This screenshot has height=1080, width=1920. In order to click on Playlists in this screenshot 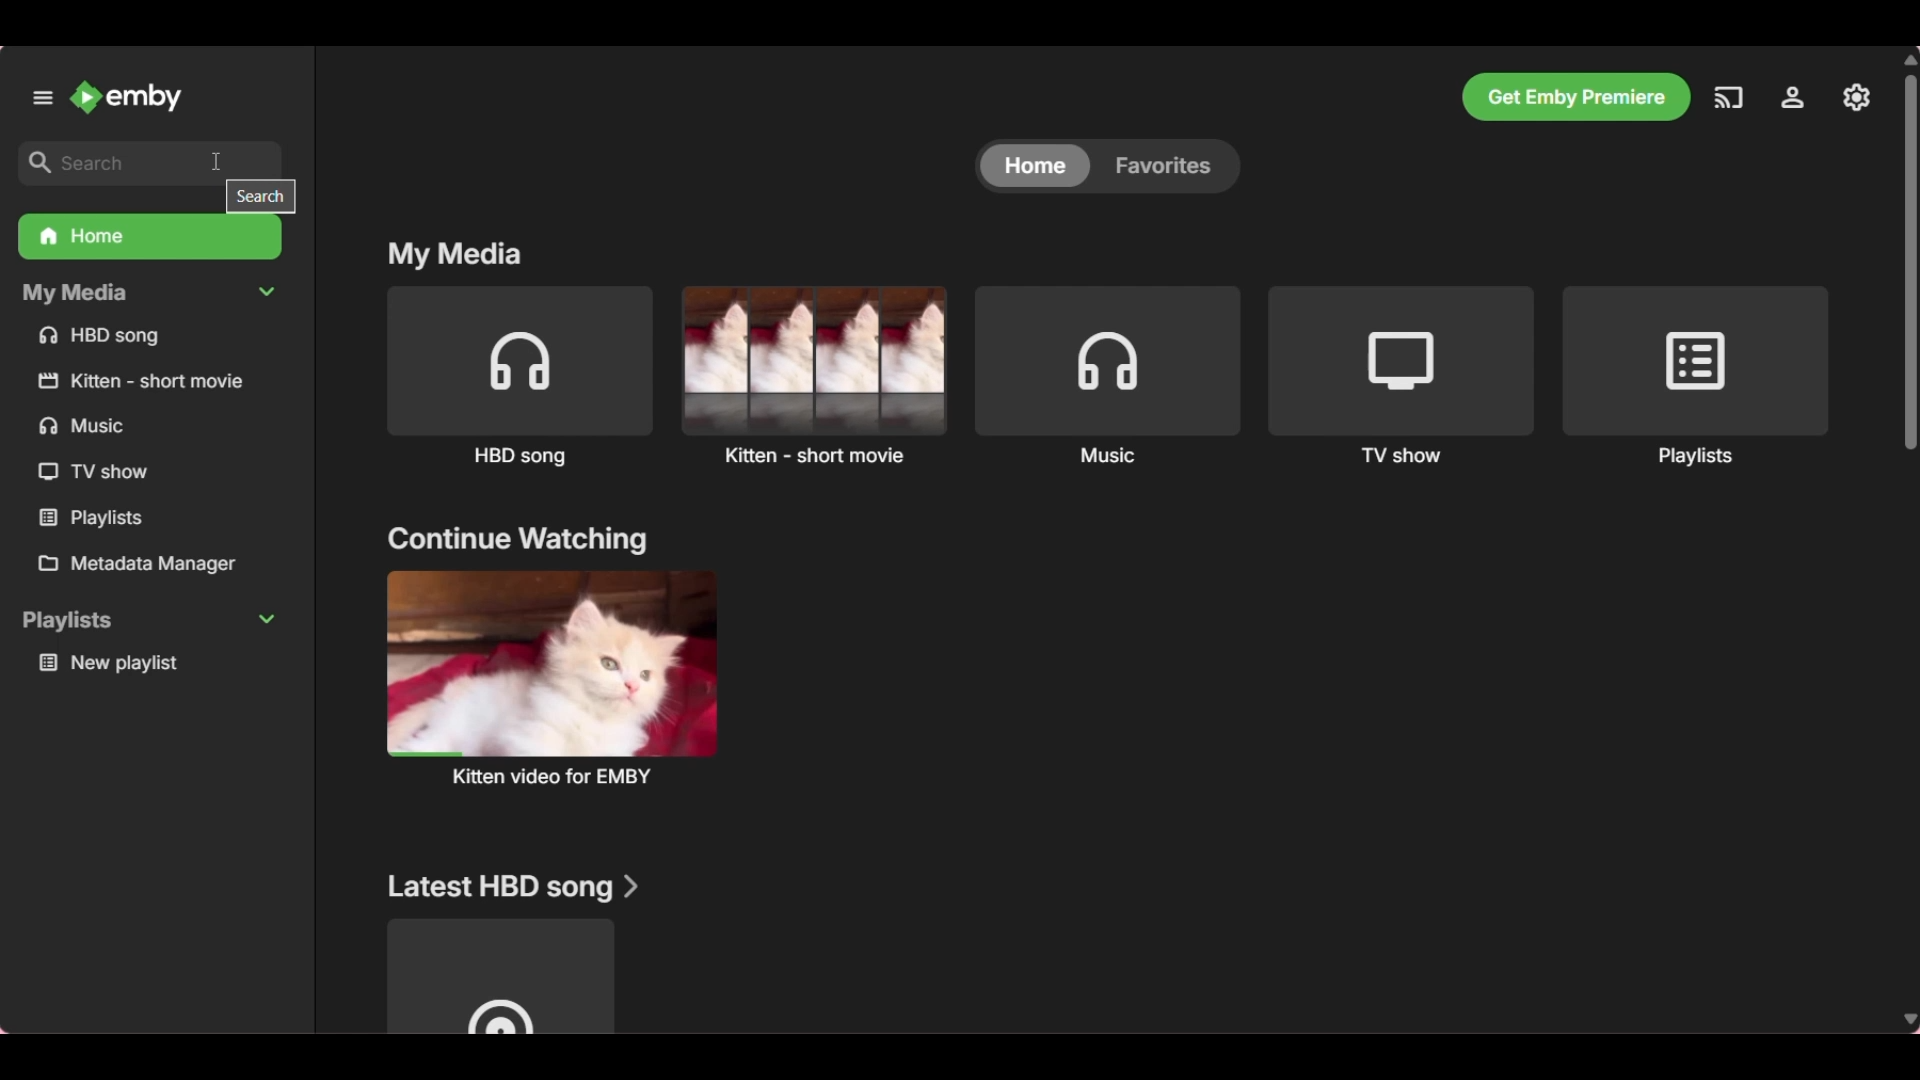, I will do `click(1695, 377)`.